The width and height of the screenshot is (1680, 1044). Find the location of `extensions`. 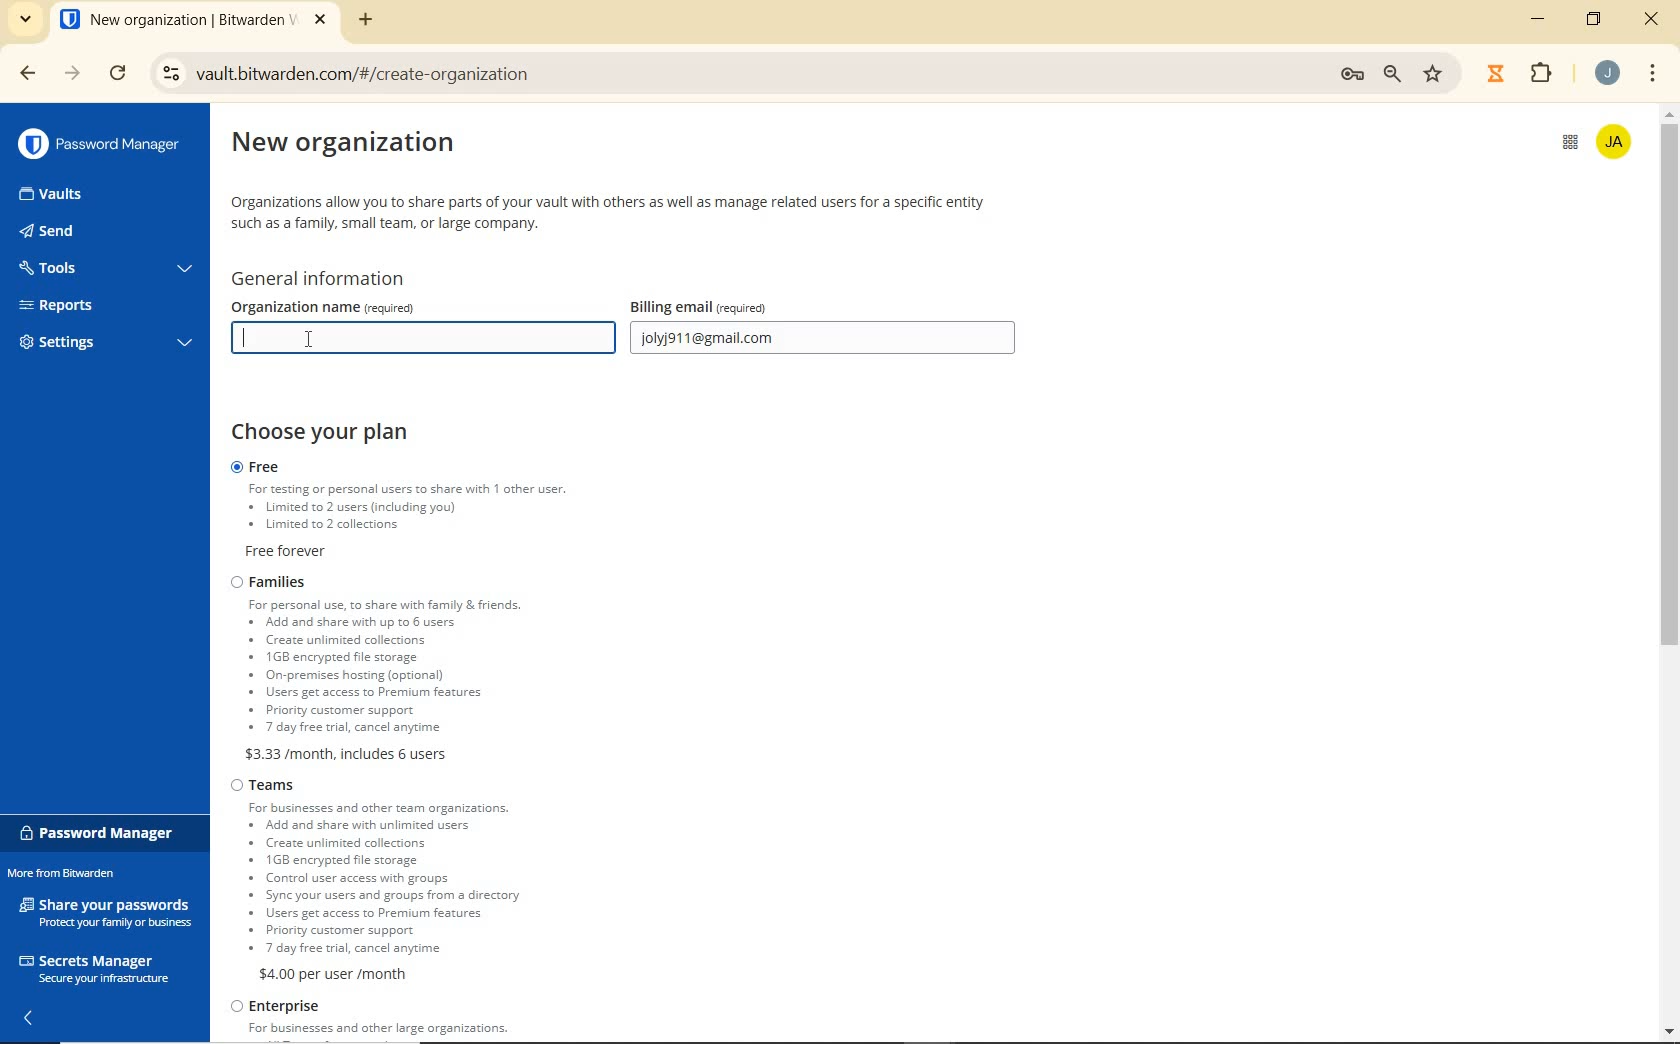

extensions is located at coordinates (1538, 74).